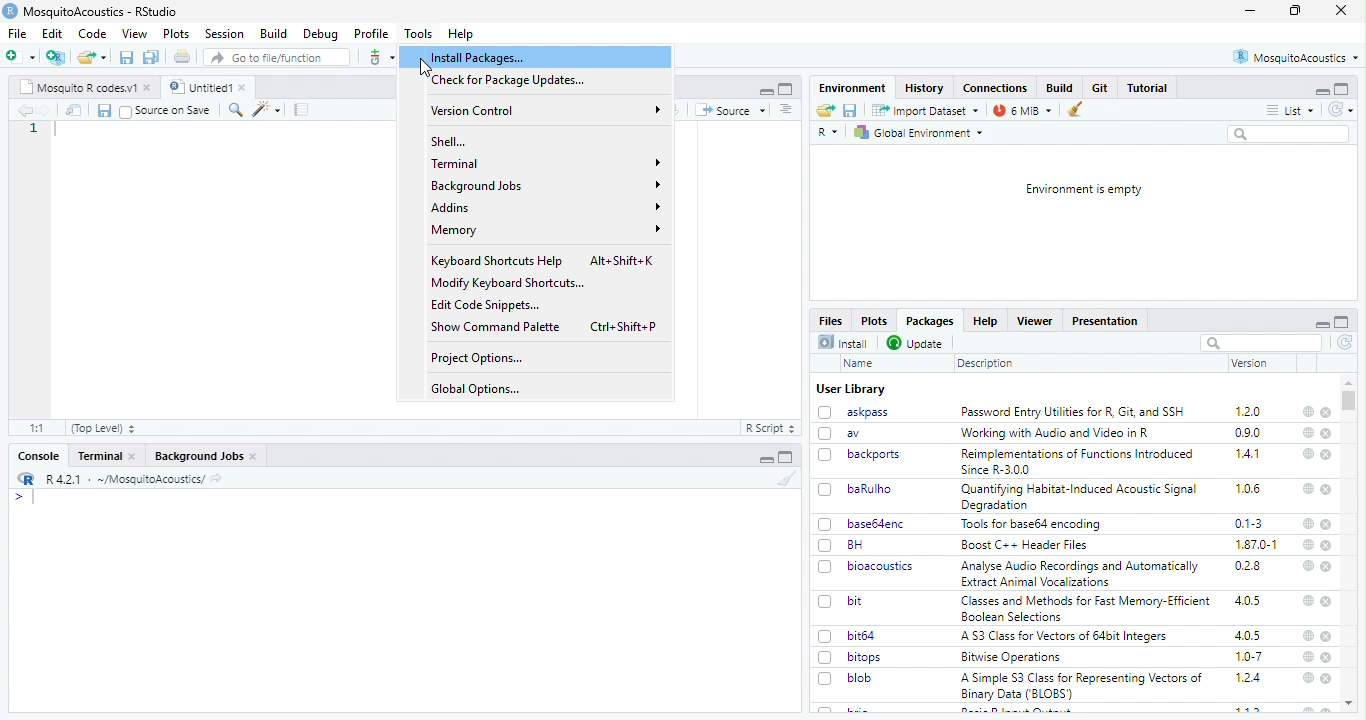  Describe the element at coordinates (1310, 544) in the screenshot. I see `web` at that location.